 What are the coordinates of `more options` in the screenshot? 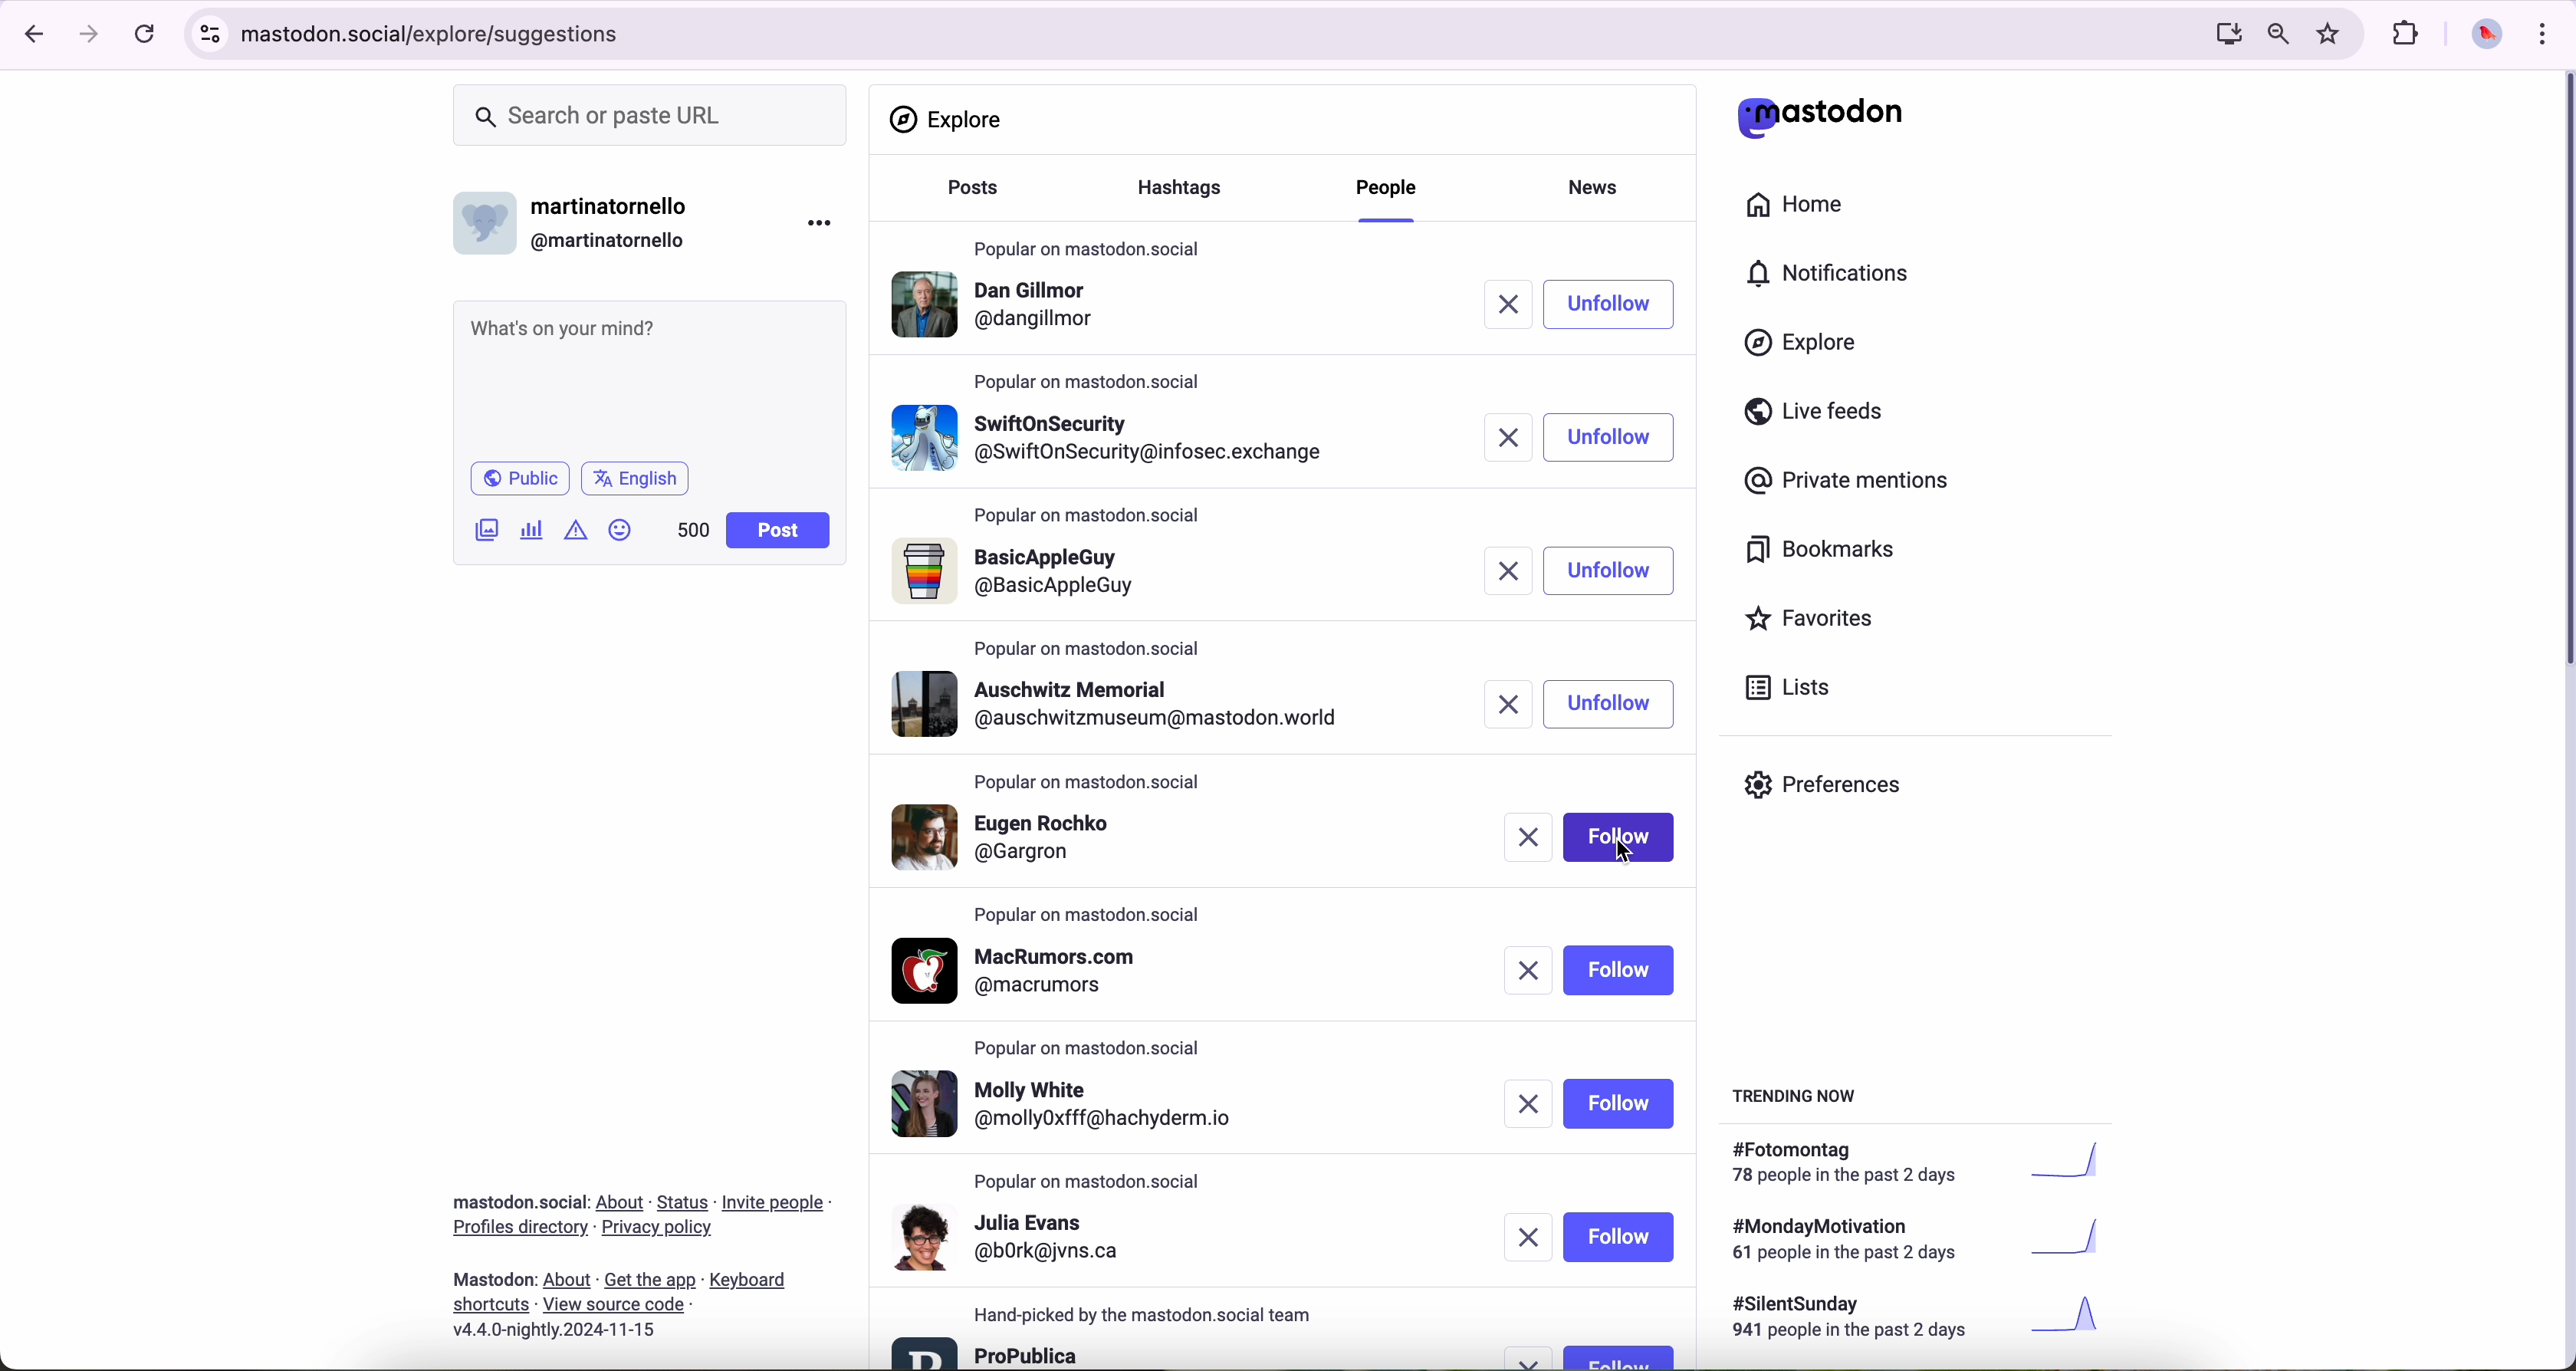 It's located at (824, 222).